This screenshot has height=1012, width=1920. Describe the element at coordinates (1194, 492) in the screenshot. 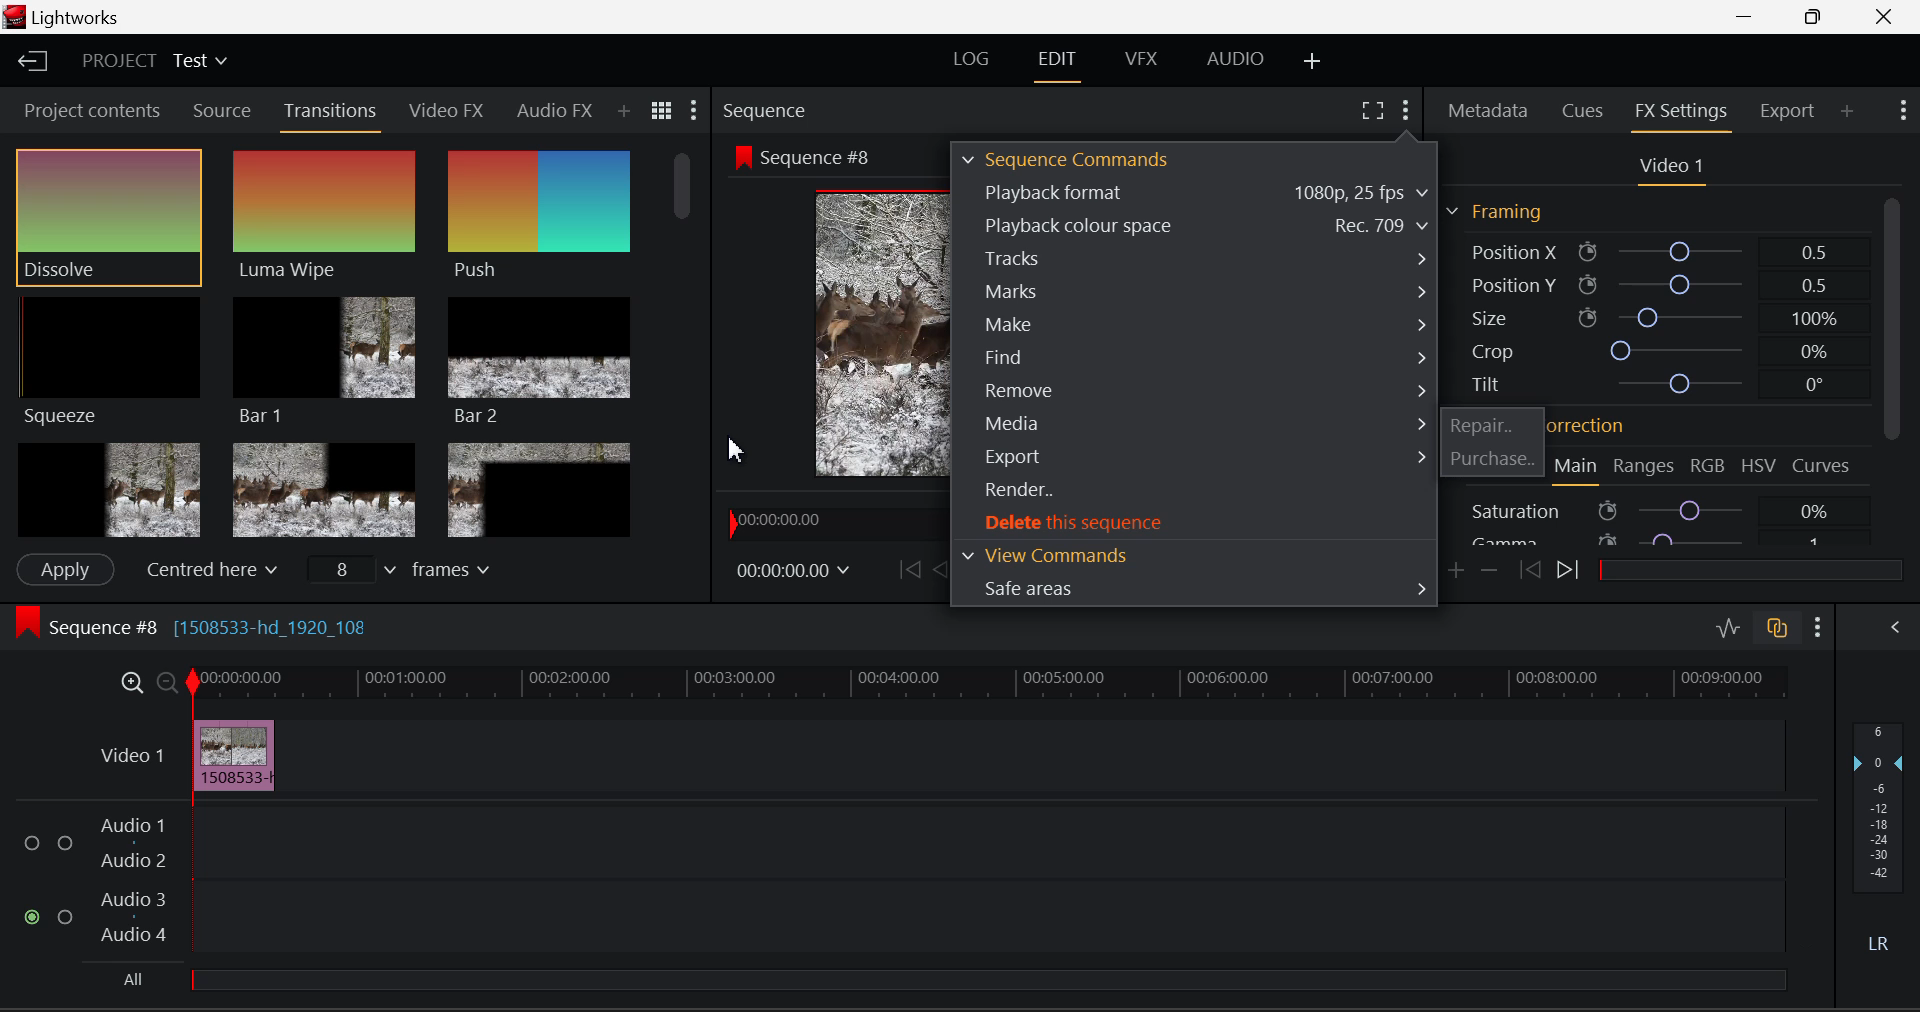

I see `Render` at that location.